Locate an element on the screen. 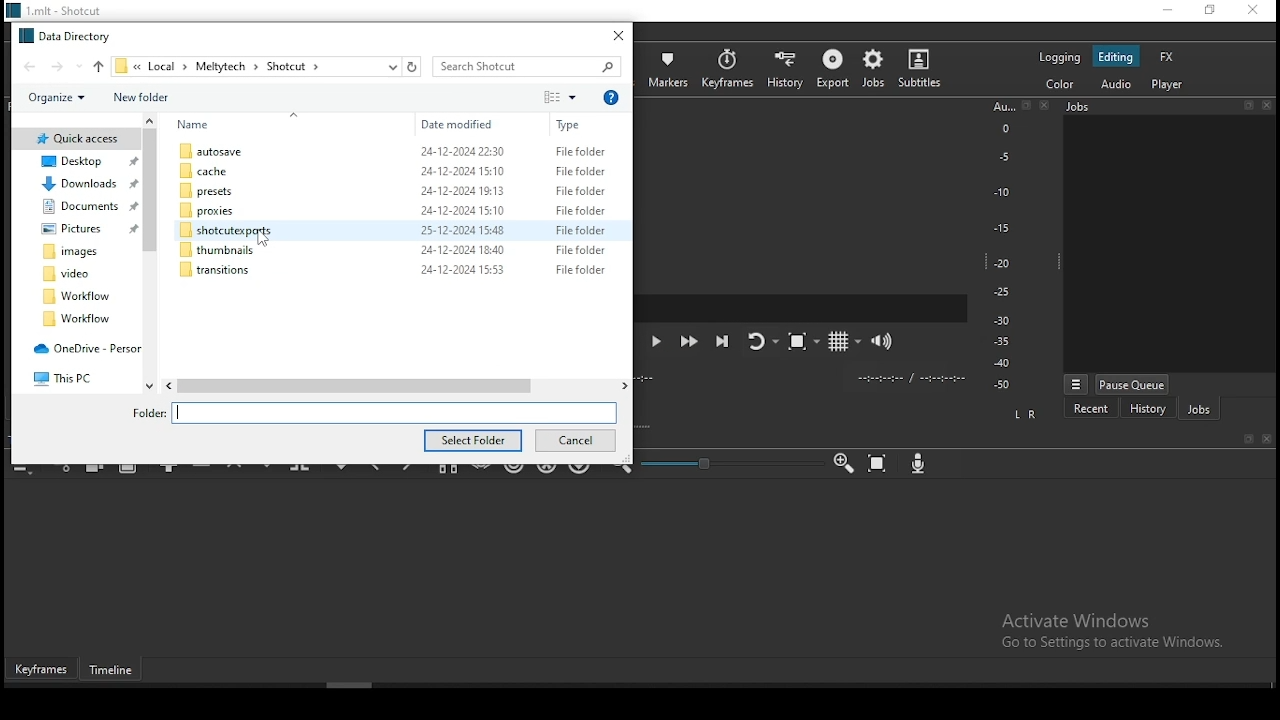  Name is located at coordinates (199, 125).